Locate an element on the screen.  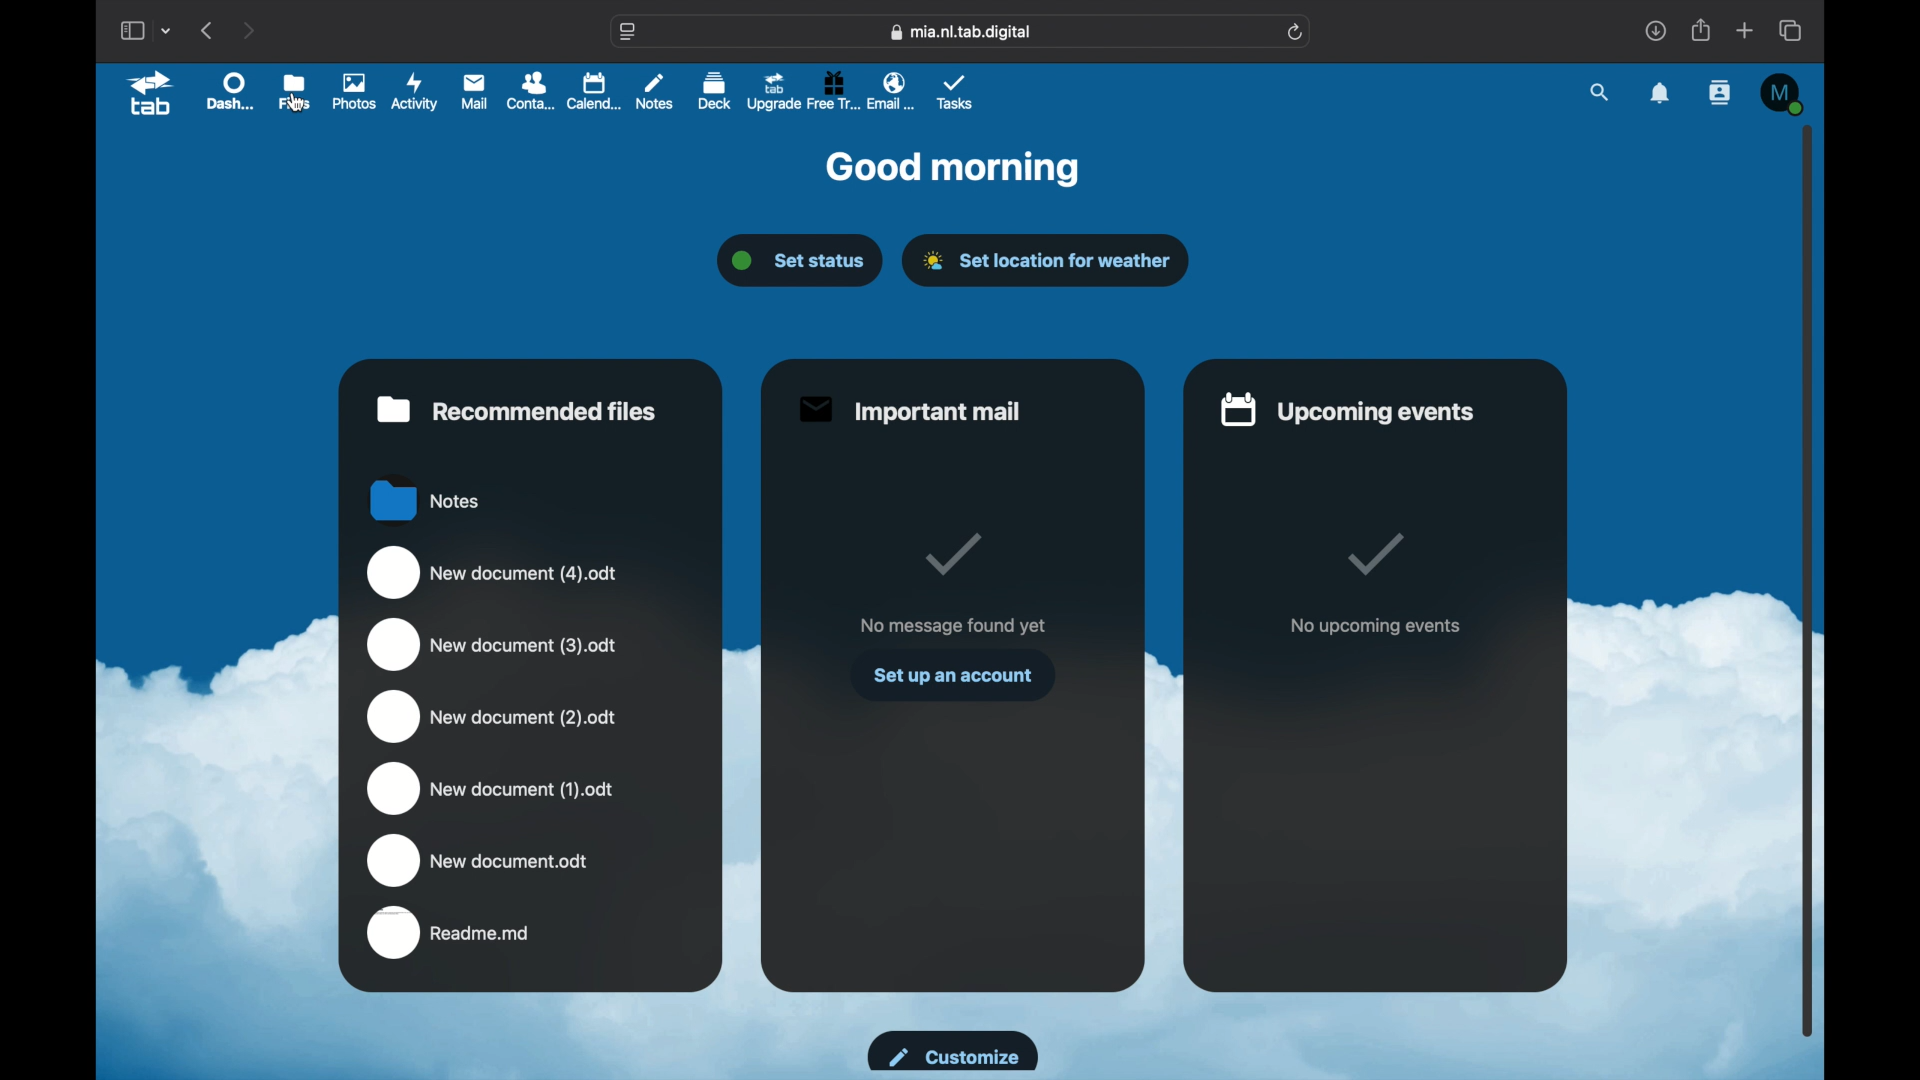
search is located at coordinates (1600, 93).